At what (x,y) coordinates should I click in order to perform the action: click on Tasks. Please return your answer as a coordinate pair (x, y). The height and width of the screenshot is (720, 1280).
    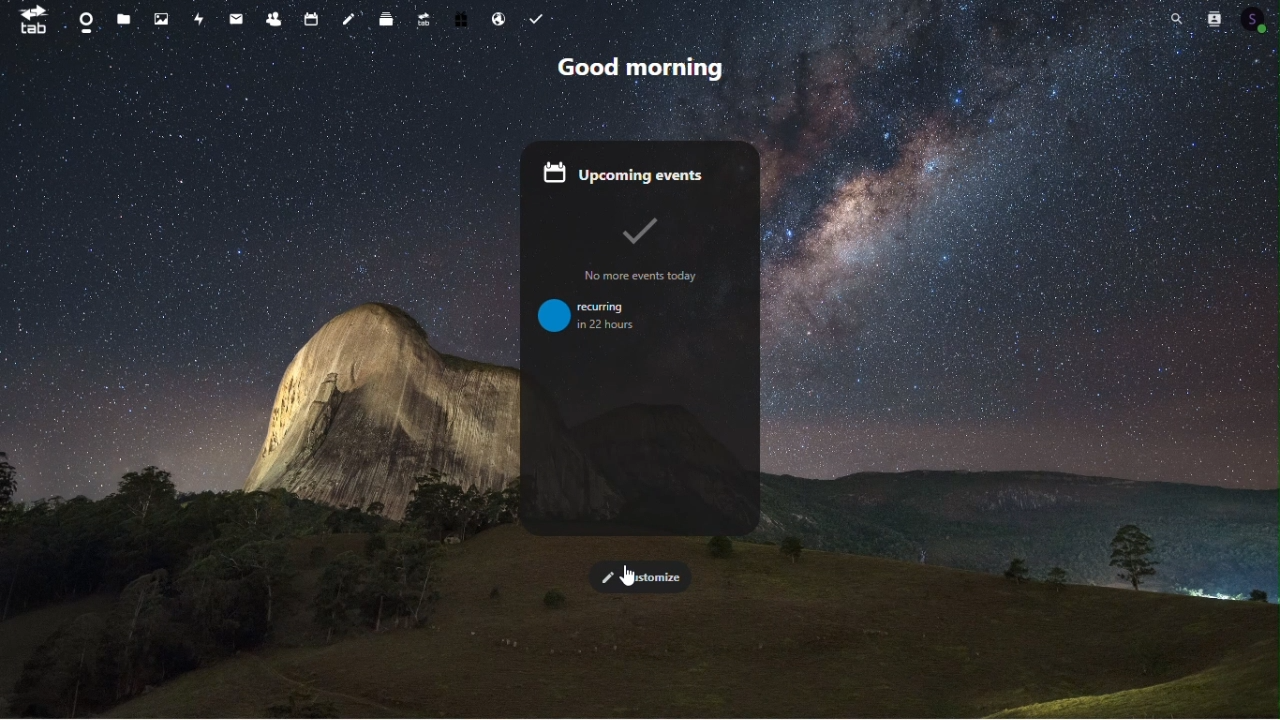
    Looking at the image, I should click on (536, 16).